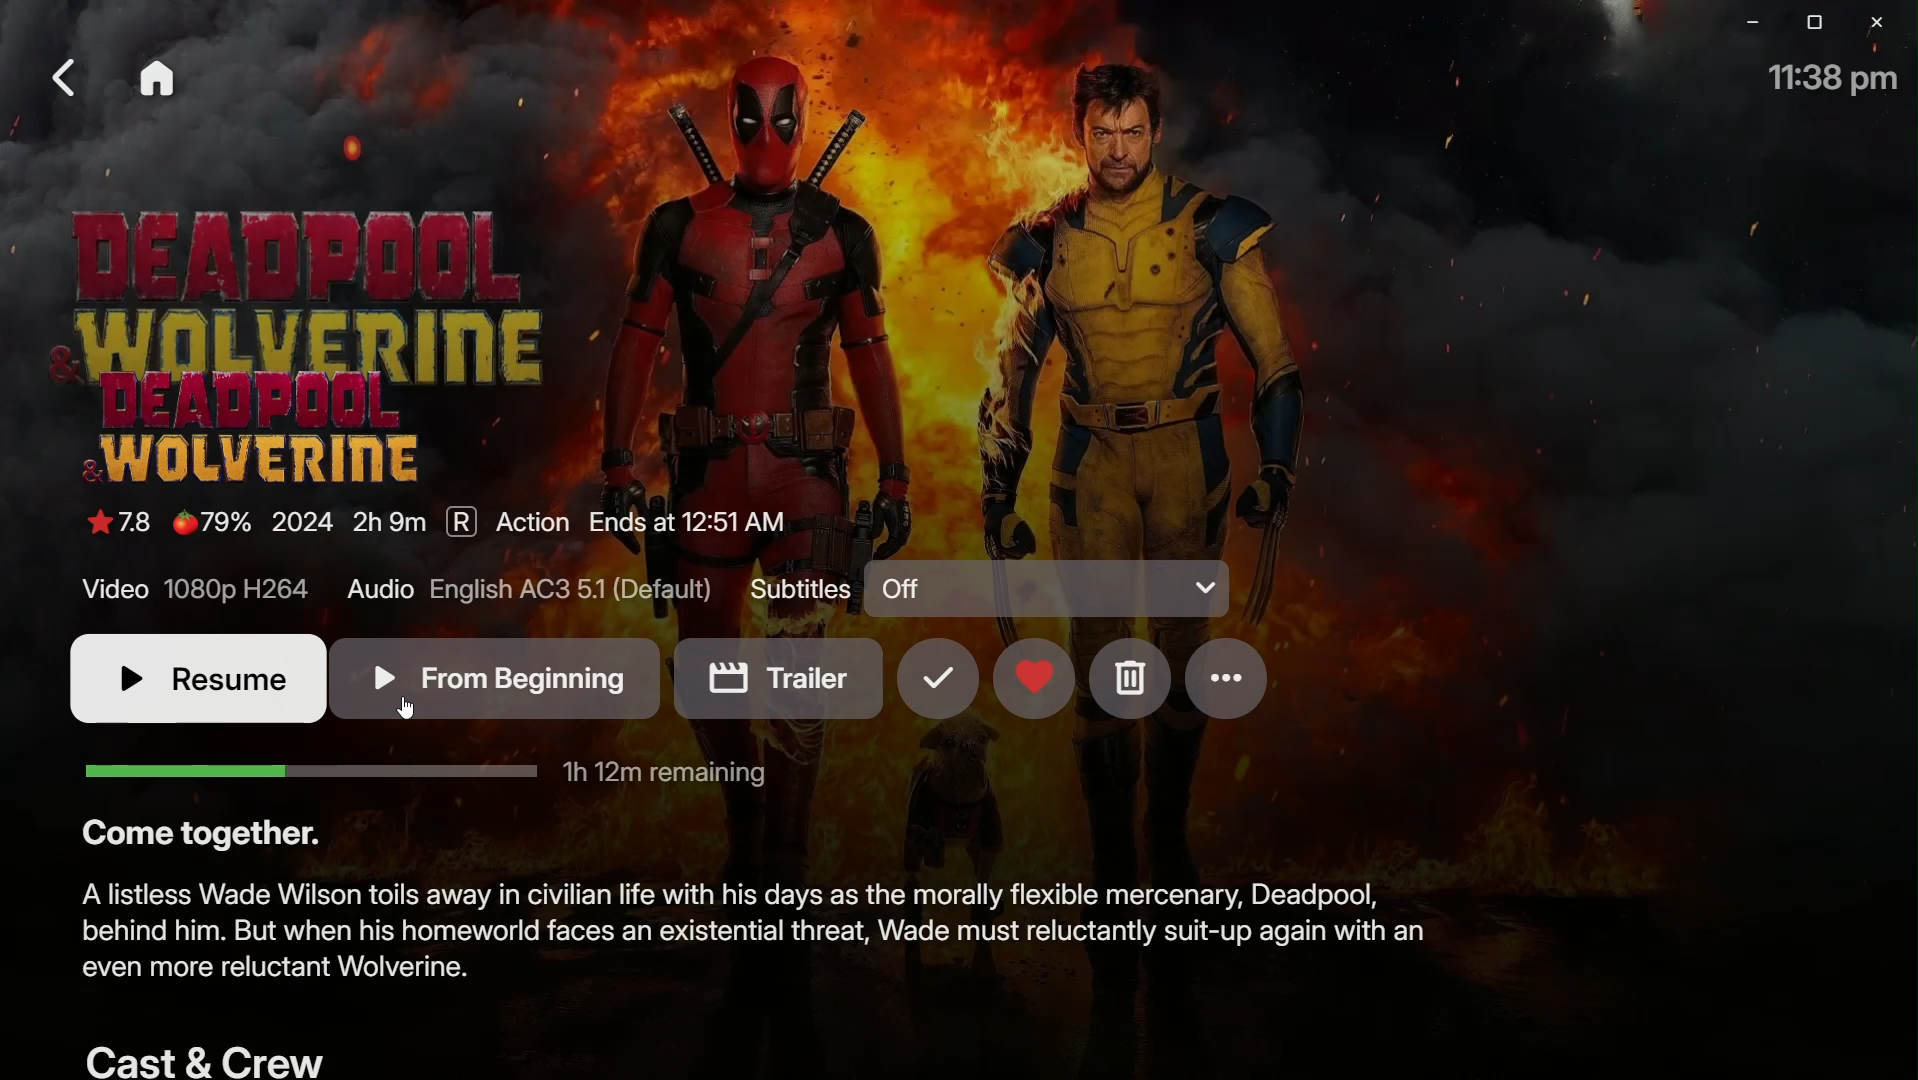 The image size is (1918, 1080). What do you see at coordinates (1876, 23) in the screenshot?
I see `Close` at bounding box center [1876, 23].